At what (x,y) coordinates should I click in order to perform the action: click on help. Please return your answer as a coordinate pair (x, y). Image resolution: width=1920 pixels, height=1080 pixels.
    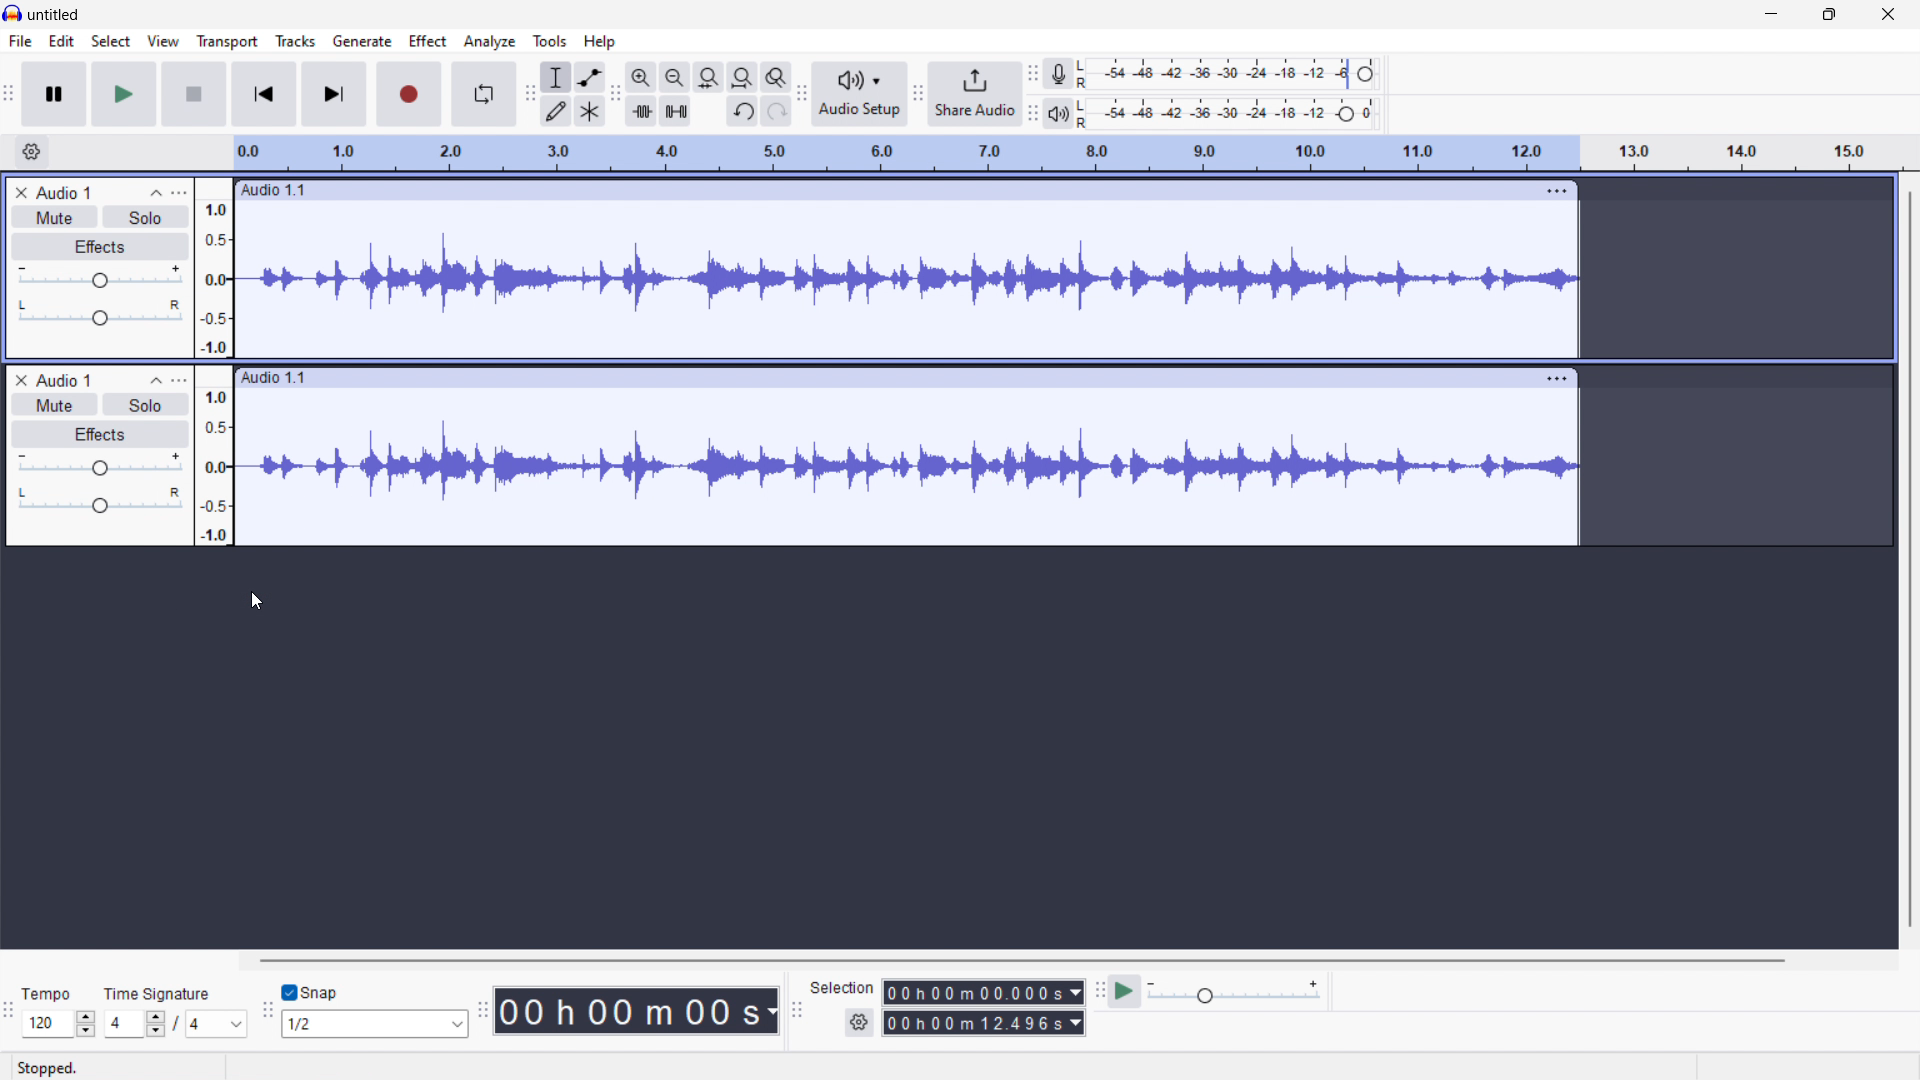
    Looking at the image, I should click on (599, 42).